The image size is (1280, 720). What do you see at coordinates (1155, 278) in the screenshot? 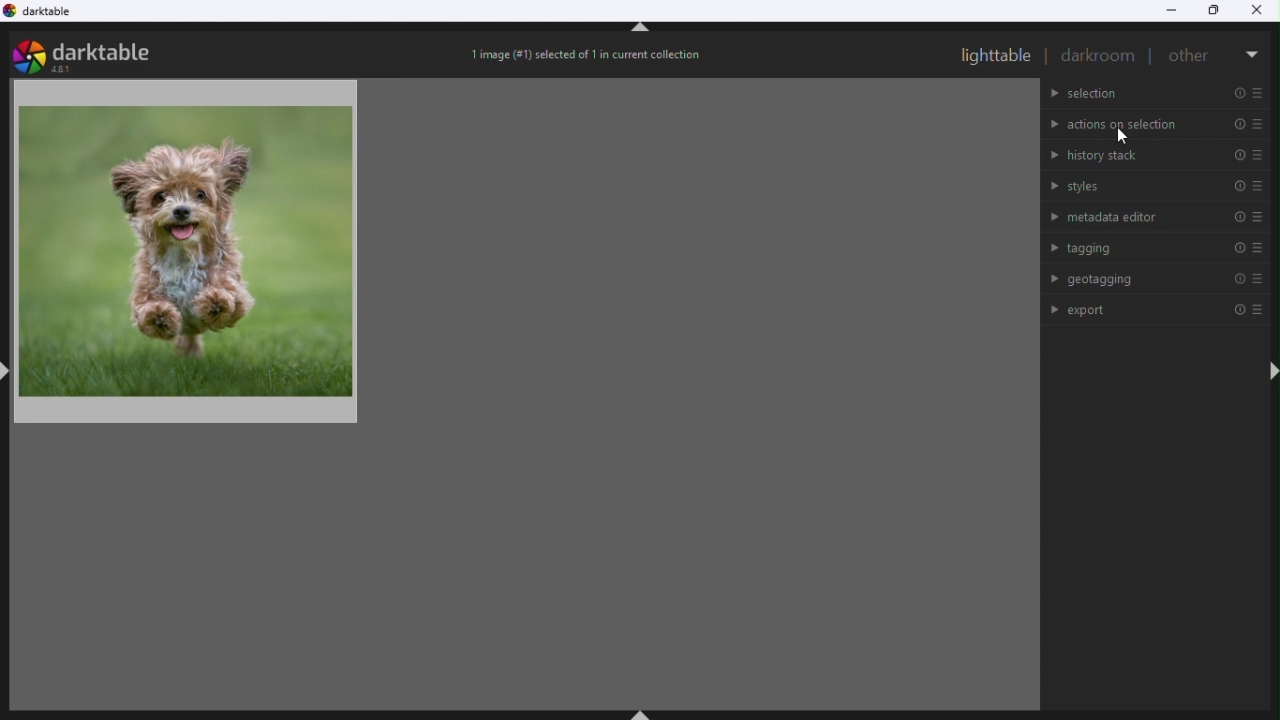
I see `Geo tagging` at bounding box center [1155, 278].